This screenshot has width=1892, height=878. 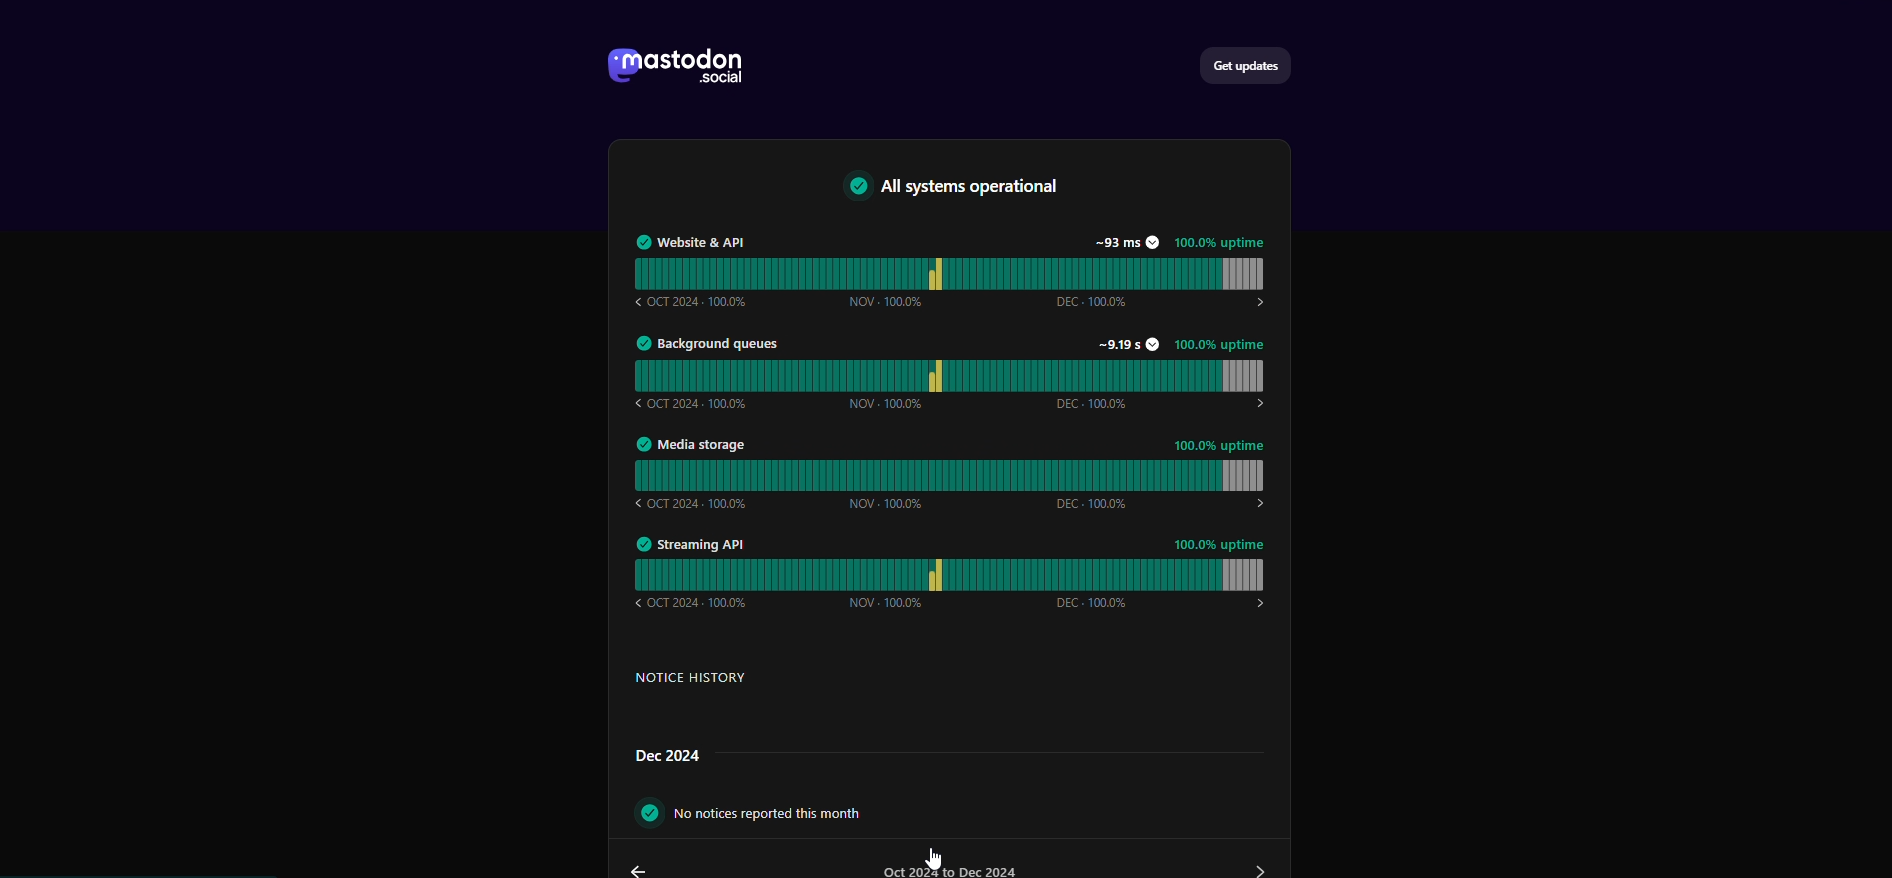 What do you see at coordinates (959, 371) in the screenshot?
I see `background queue status` at bounding box center [959, 371].